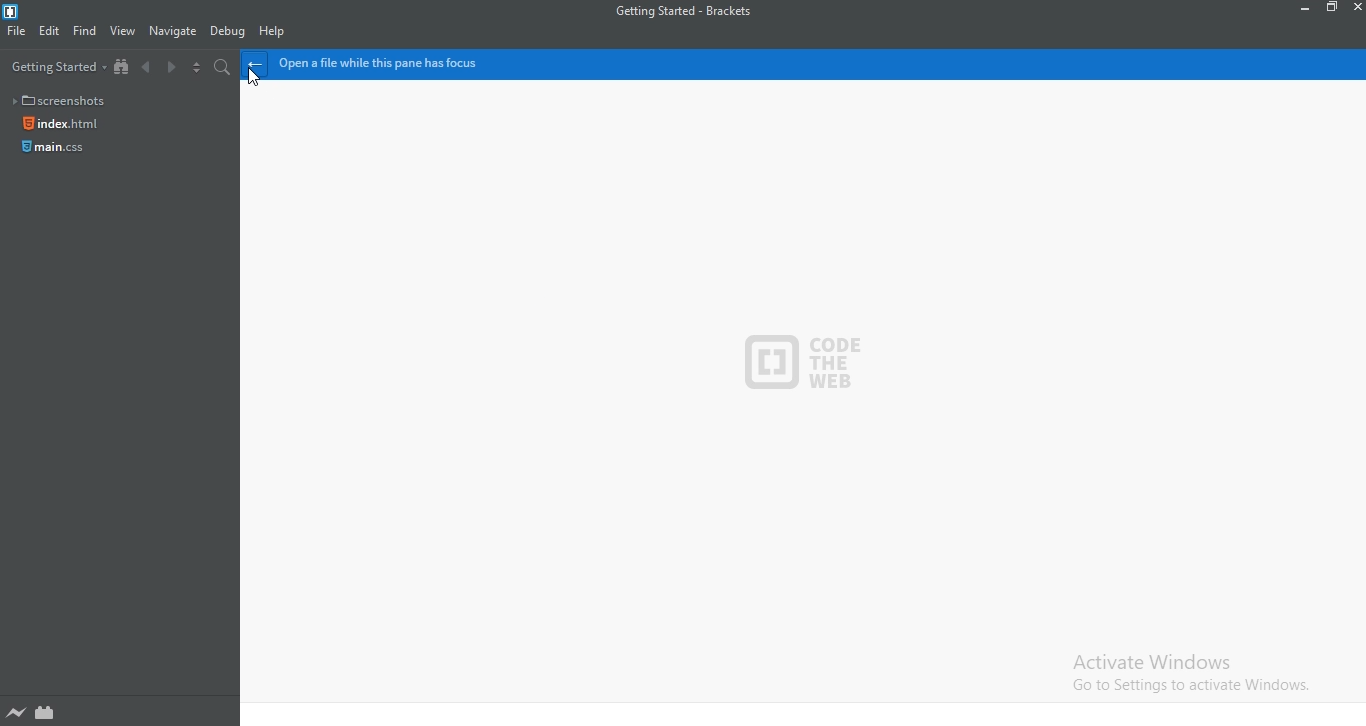 The height and width of the screenshot is (726, 1366). What do you see at coordinates (1332, 8) in the screenshot?
I see `Restore` at bounding box center [1332, 8].